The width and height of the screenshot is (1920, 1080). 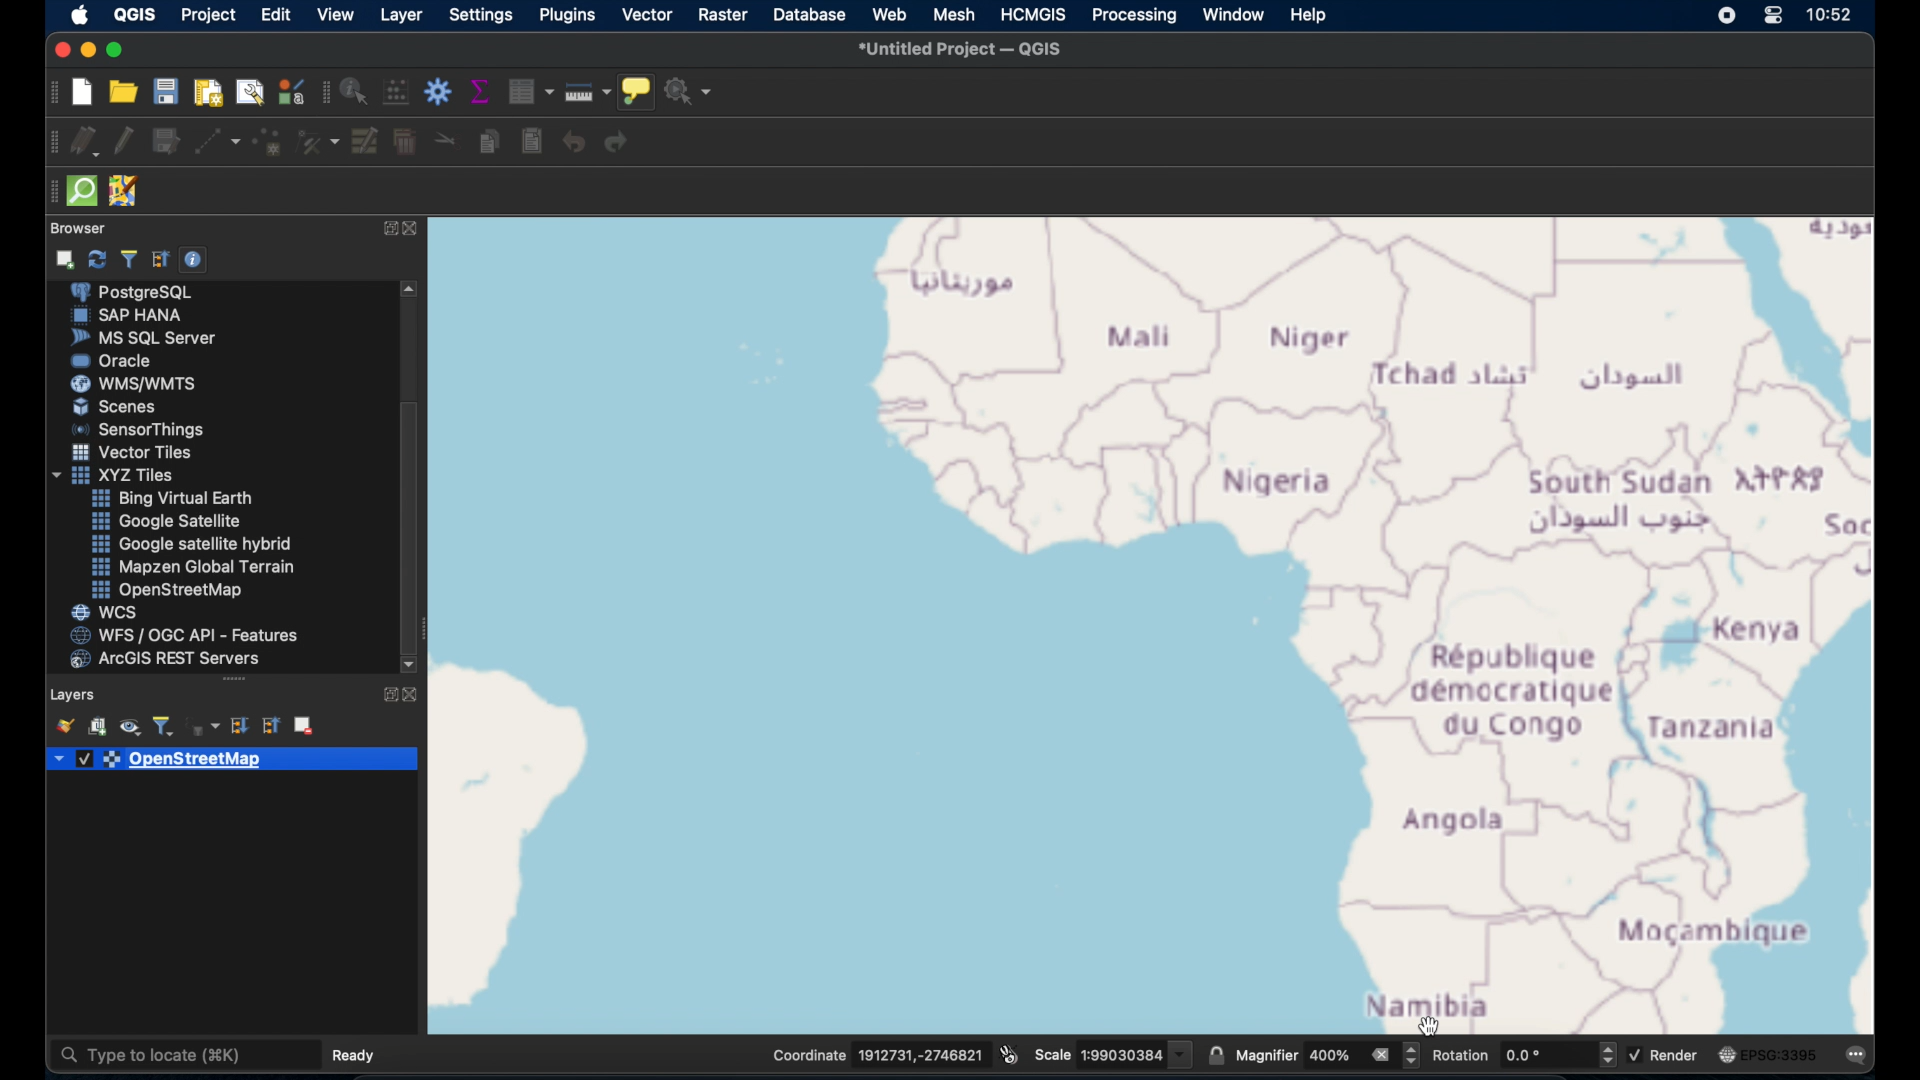 I want to click on type to locate, so click(x=184, y=1054).